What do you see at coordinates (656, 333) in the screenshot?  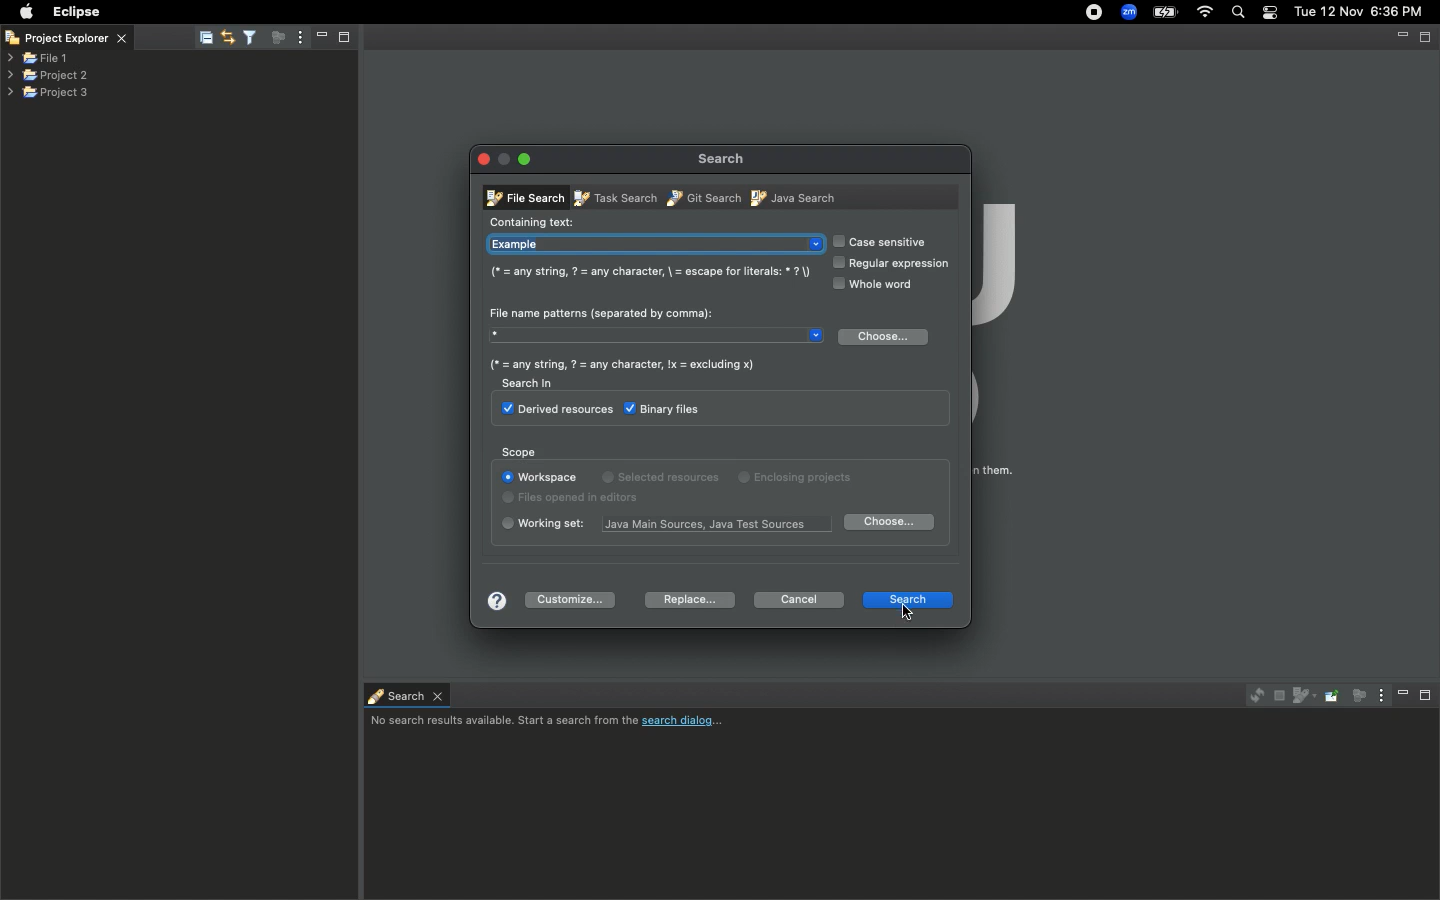 I see `Star` at bounding box center [656, 333].